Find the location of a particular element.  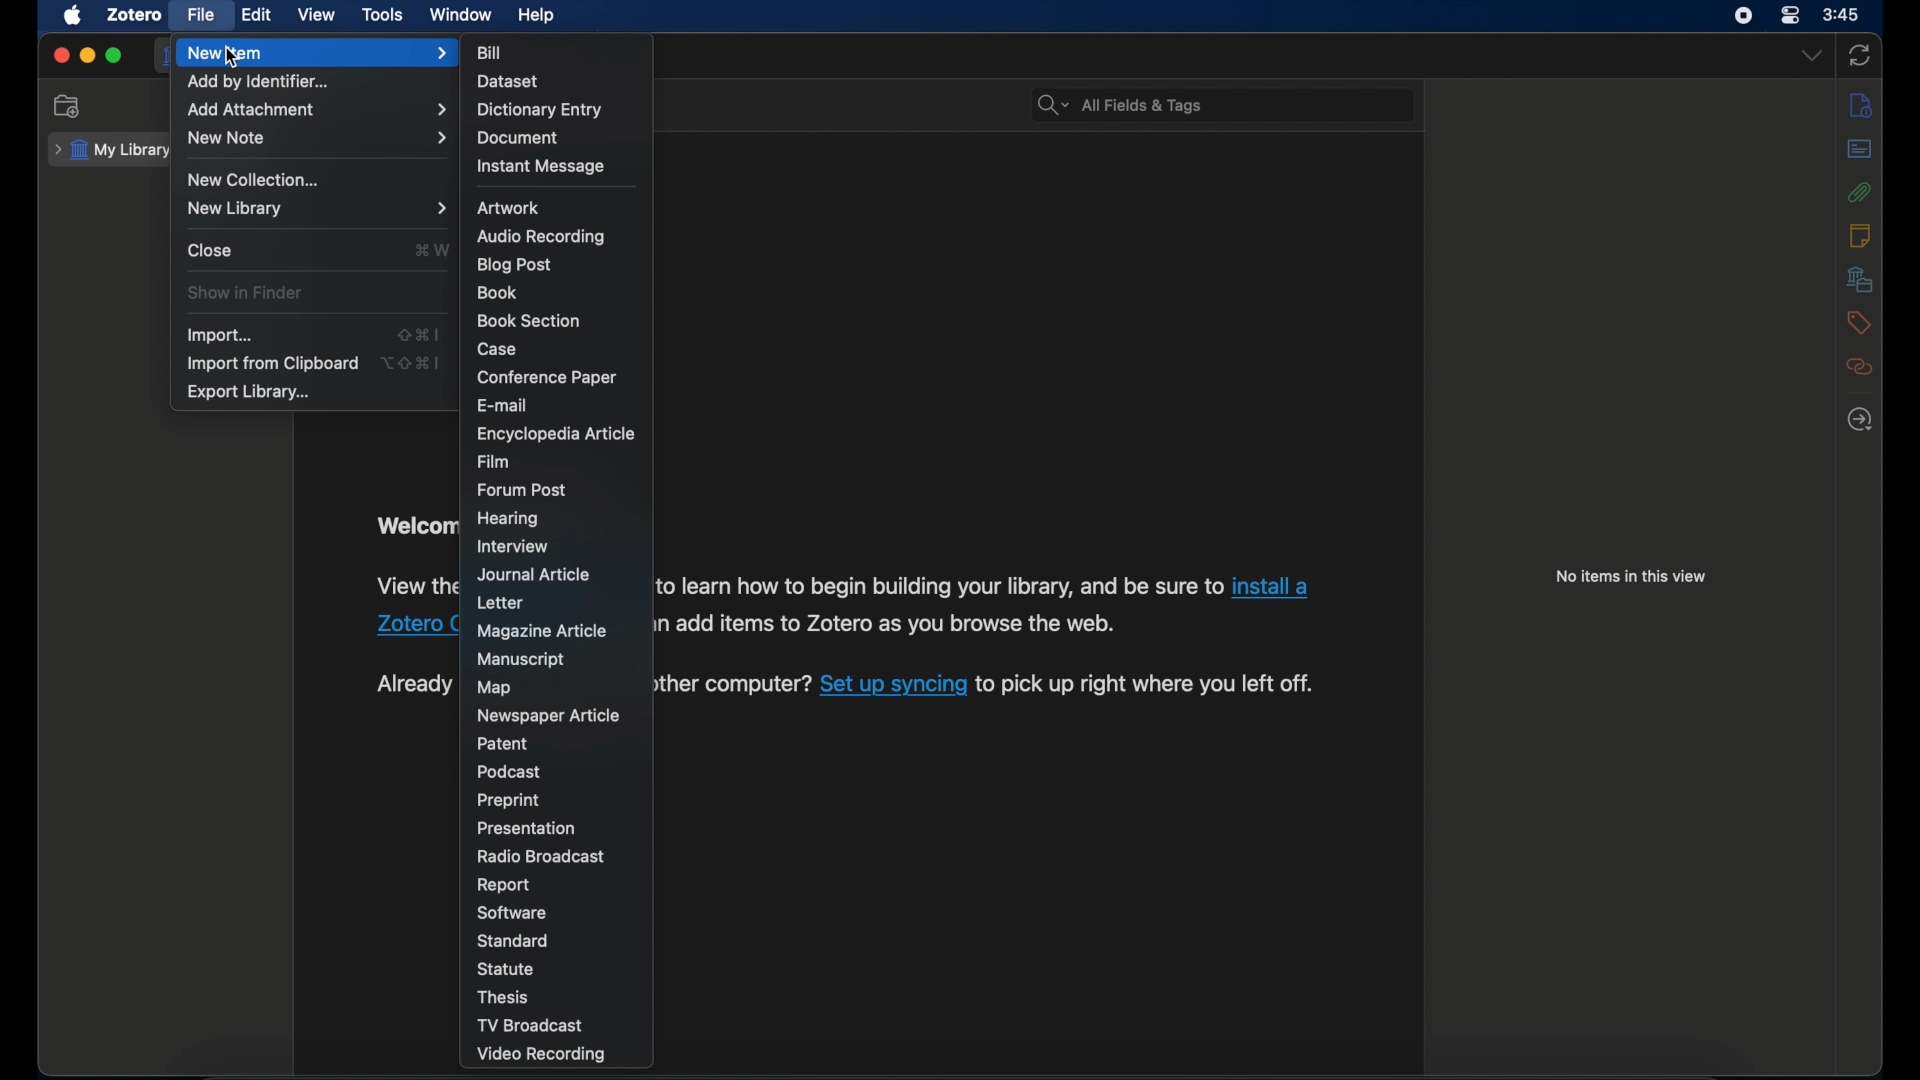

cursor is located at coordinates (232, 60).